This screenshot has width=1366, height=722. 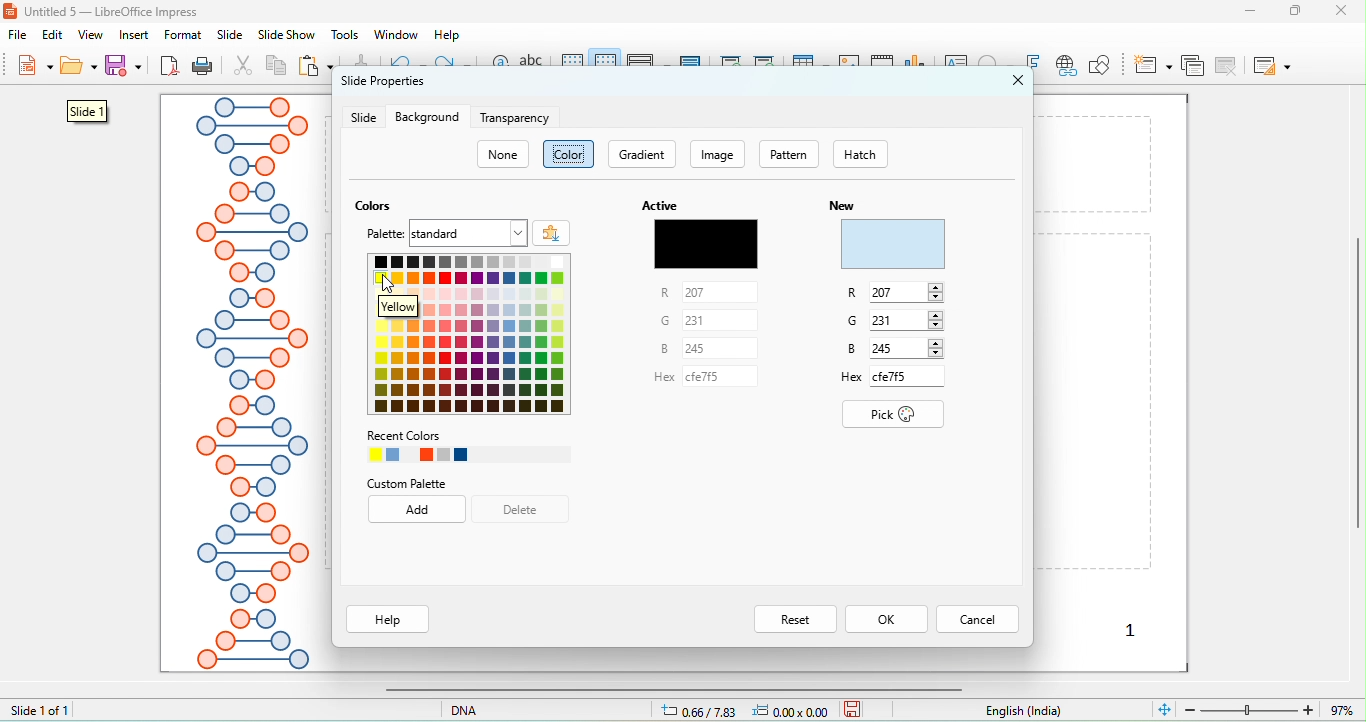 I want to click on save, so click(x=126, y=65).